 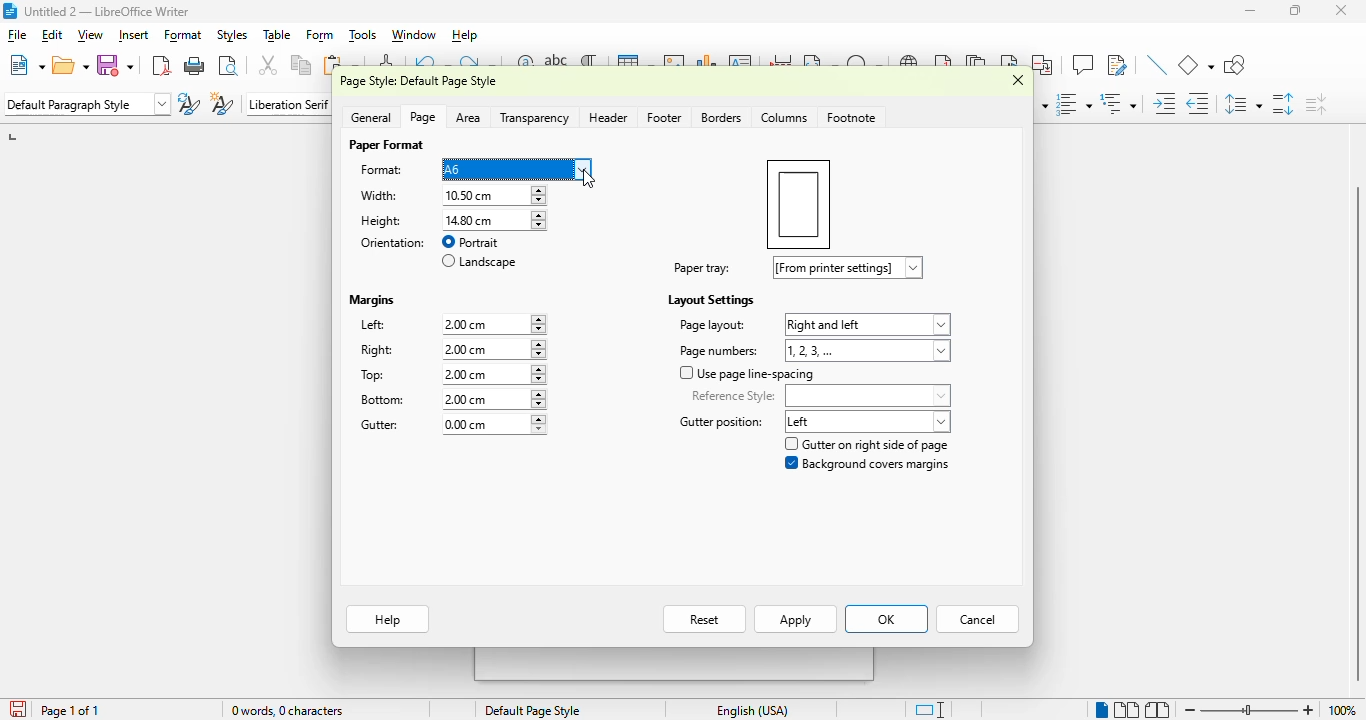 I want to click on gutter on right side of page, so click(x=867, y=444).